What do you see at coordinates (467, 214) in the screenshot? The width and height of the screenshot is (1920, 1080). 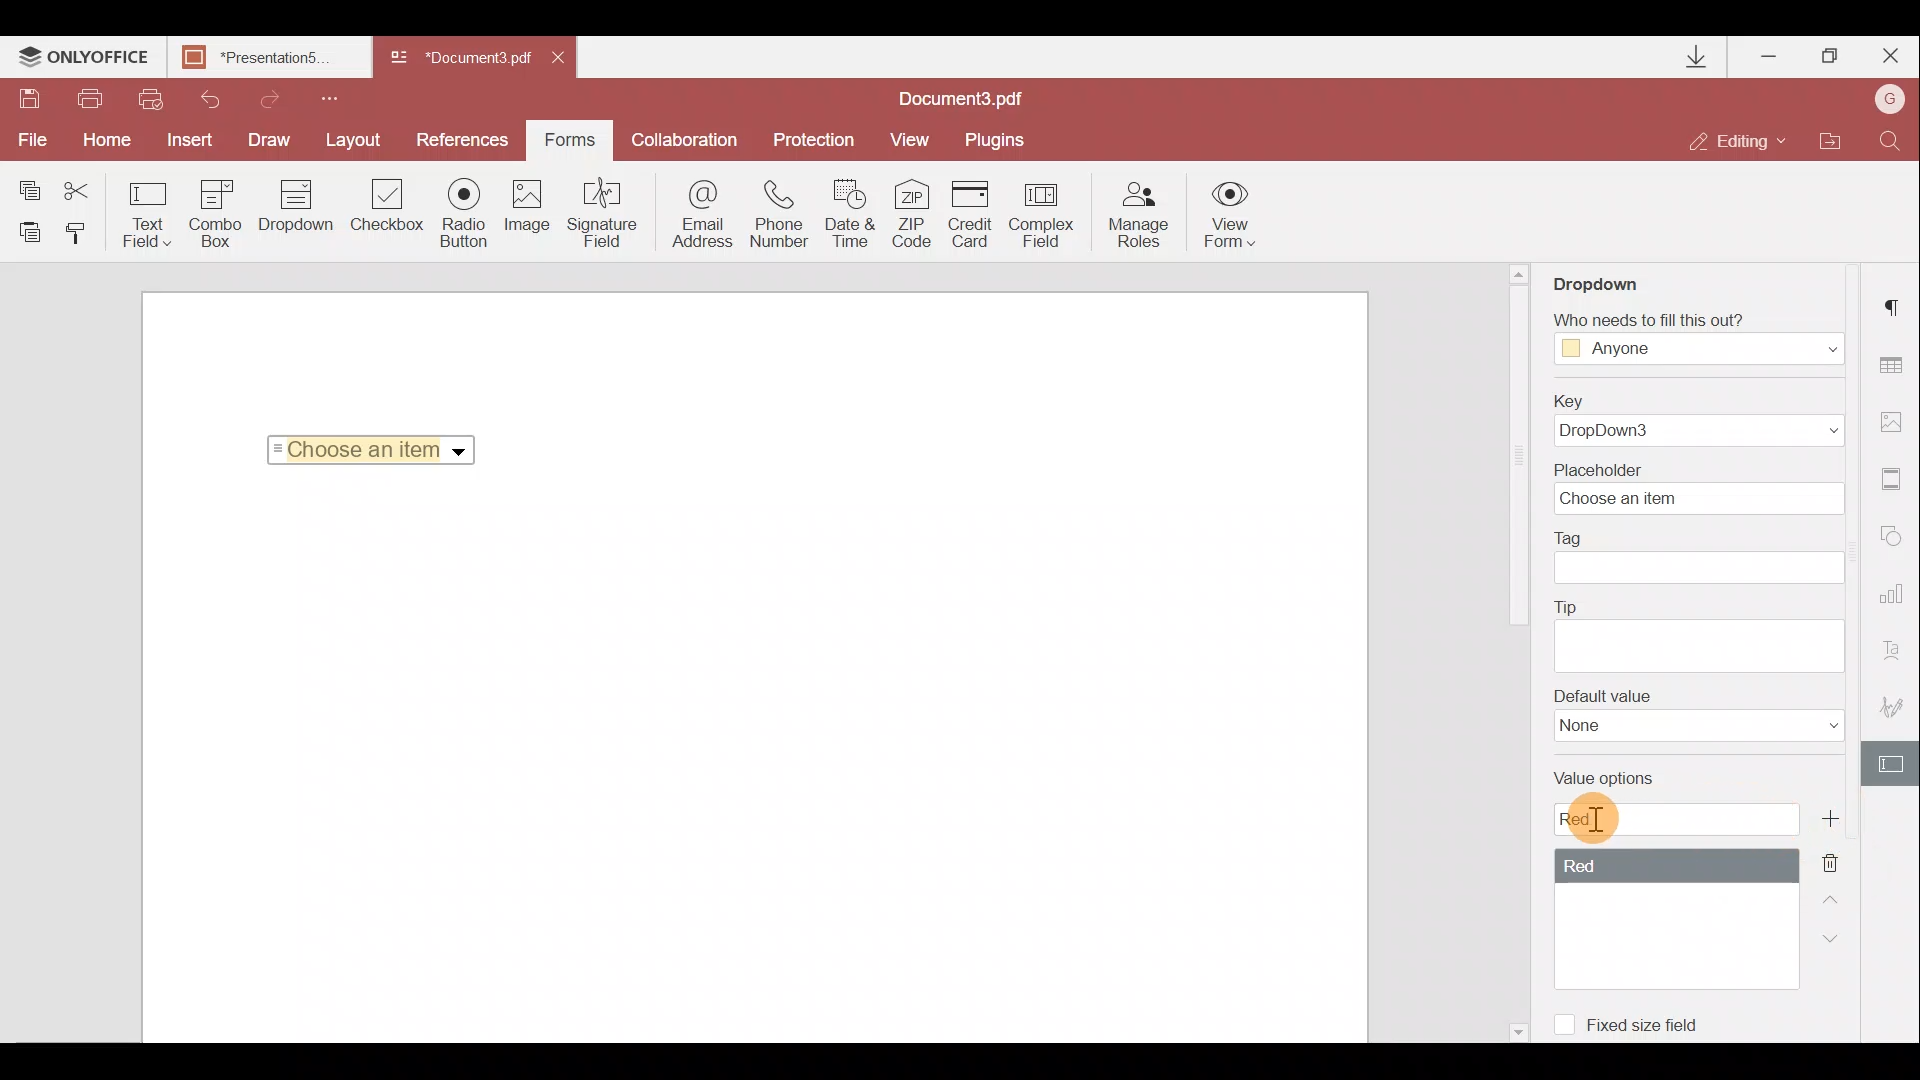 I see `Radio` at bounding box center [467, 214].